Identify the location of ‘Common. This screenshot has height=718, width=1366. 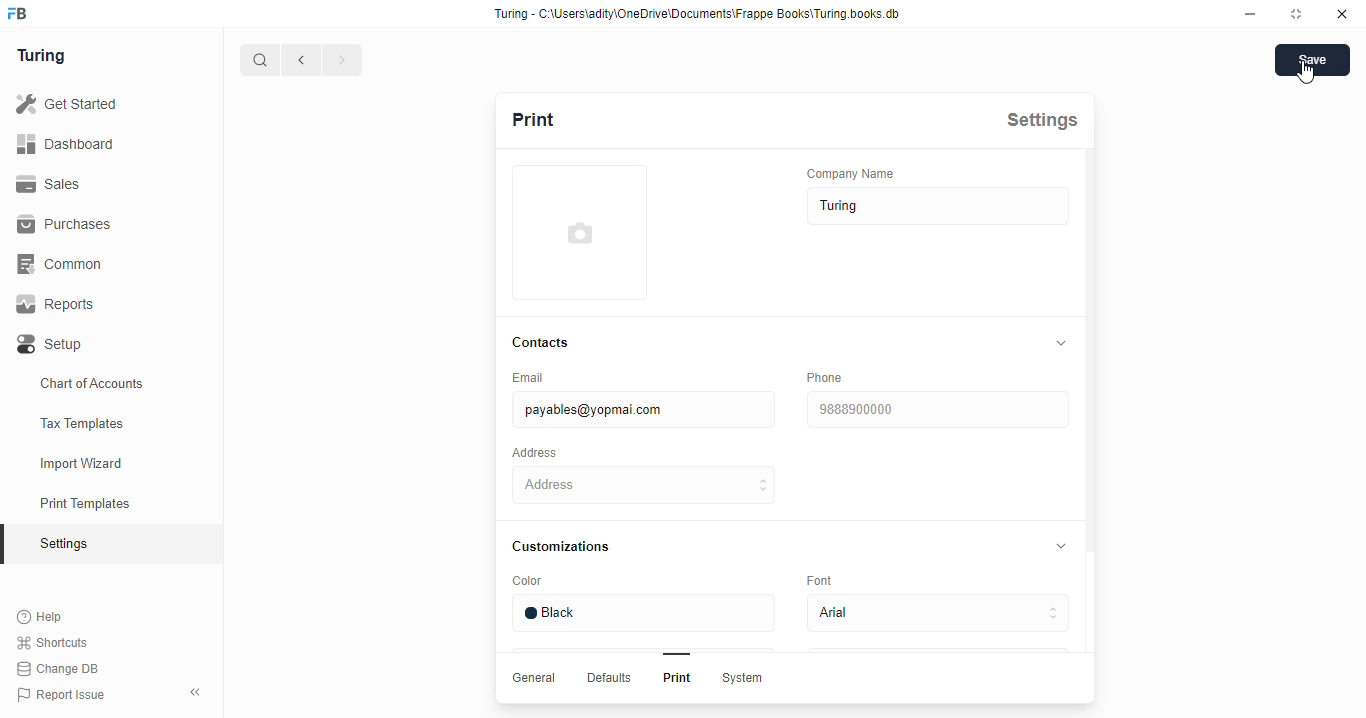
(65, 263).